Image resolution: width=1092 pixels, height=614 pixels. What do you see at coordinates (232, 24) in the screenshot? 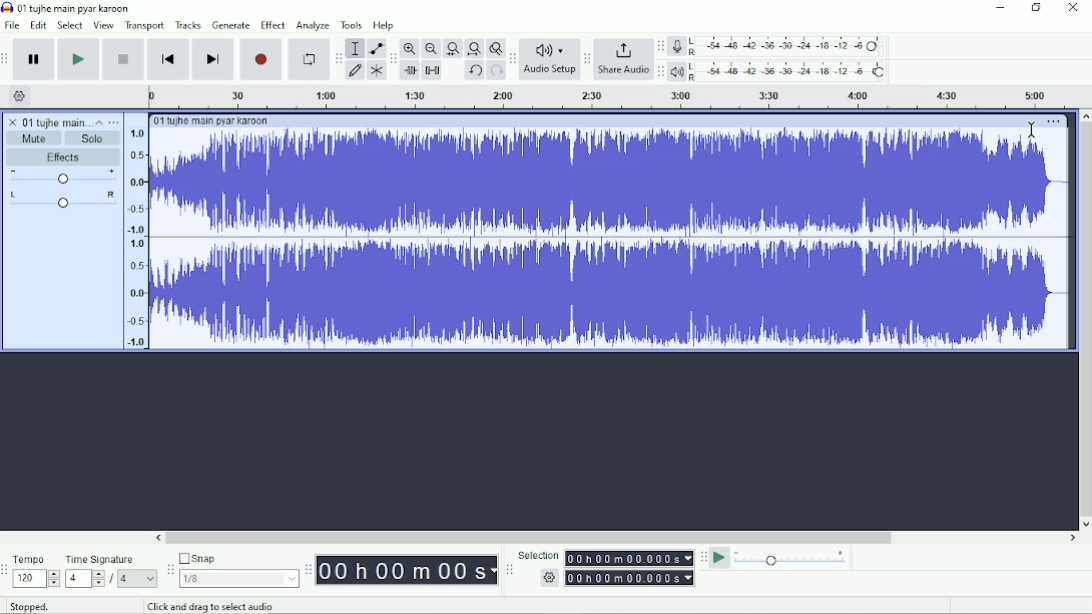
I see `Generate` at bounding box center [232, 24].